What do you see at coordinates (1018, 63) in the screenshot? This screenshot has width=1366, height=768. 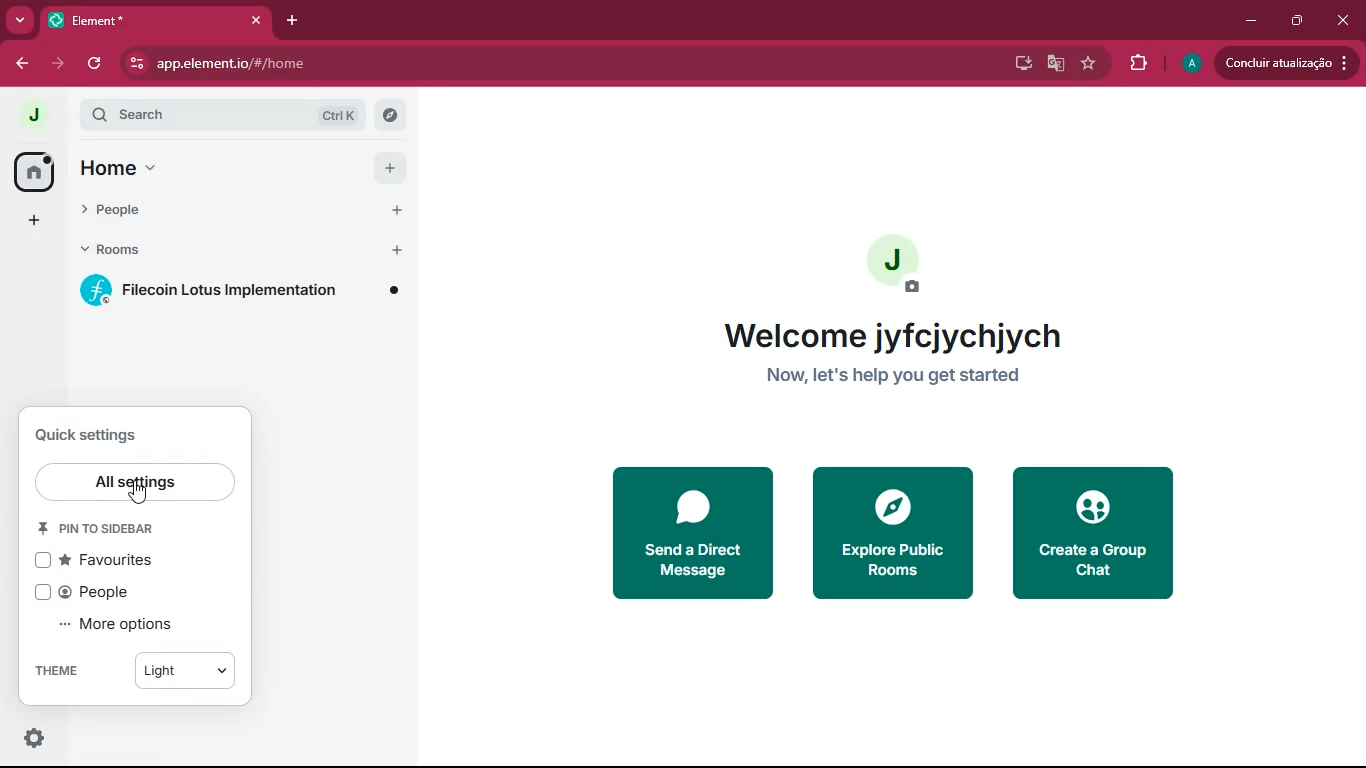 I see `desktop` at bounding box center [1018, 63].